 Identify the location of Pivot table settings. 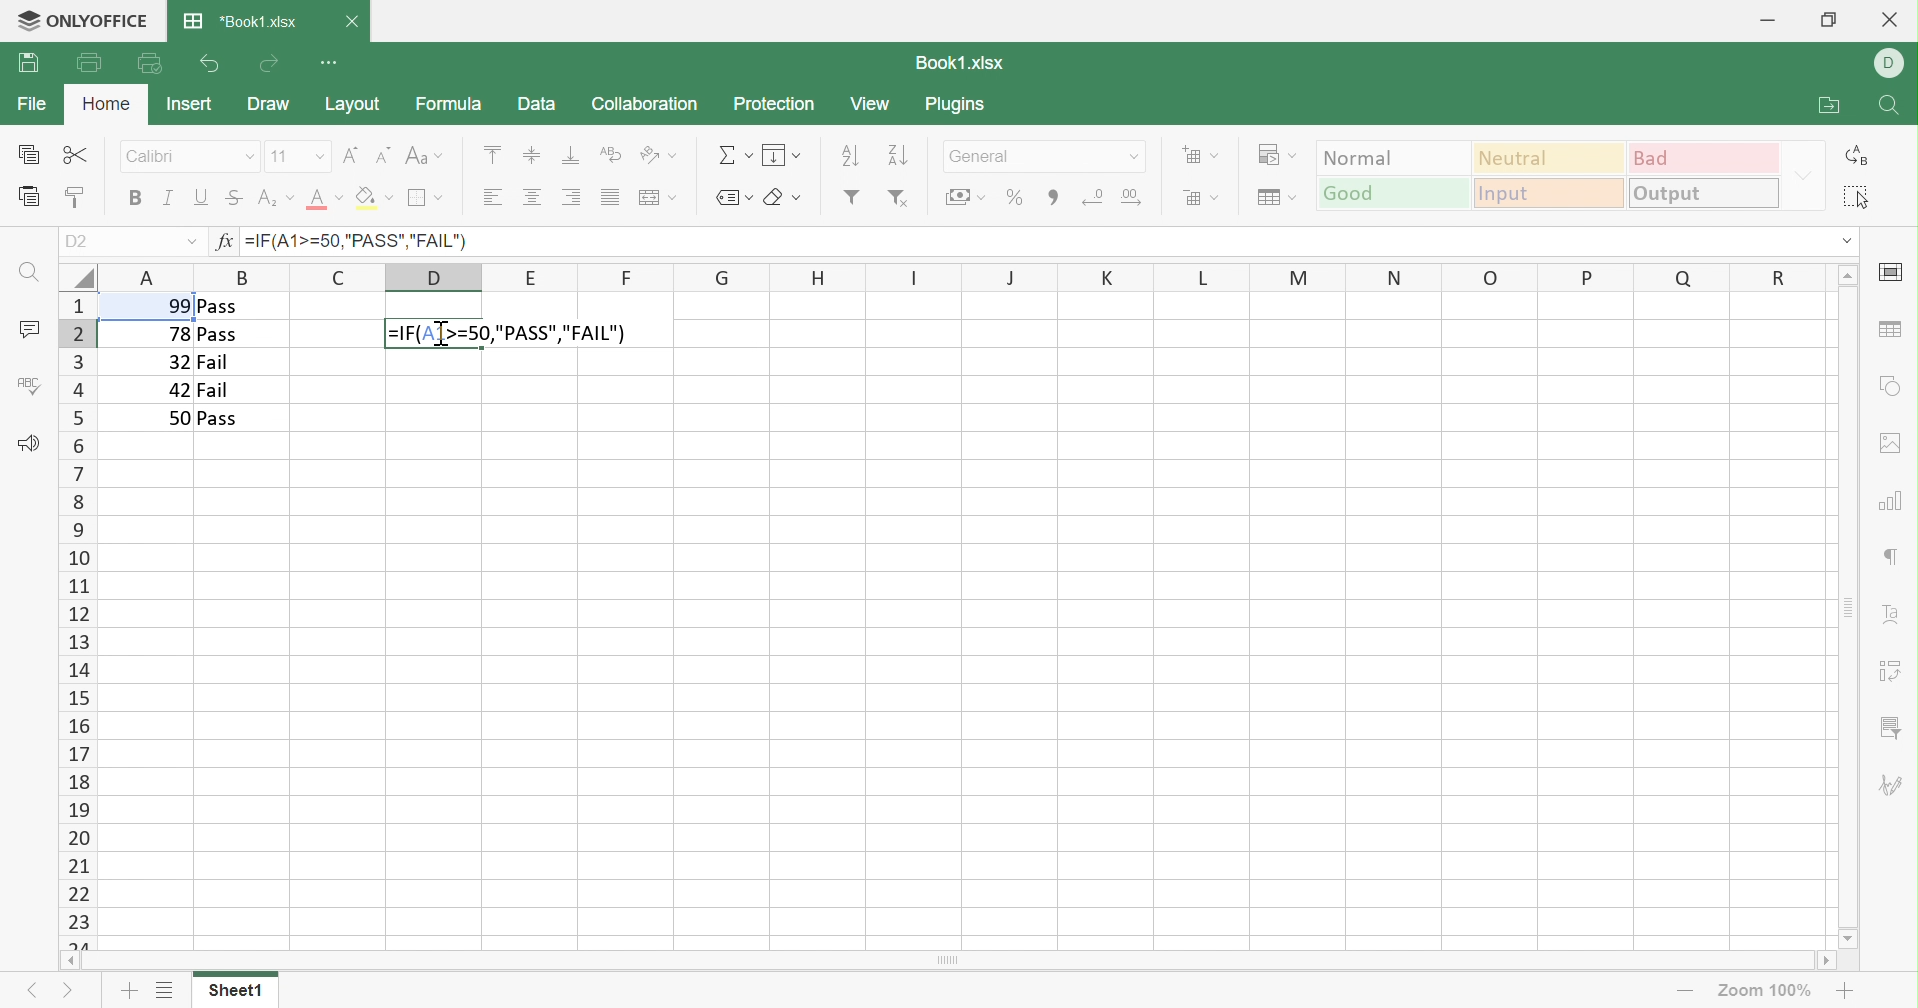
(1893, 671).